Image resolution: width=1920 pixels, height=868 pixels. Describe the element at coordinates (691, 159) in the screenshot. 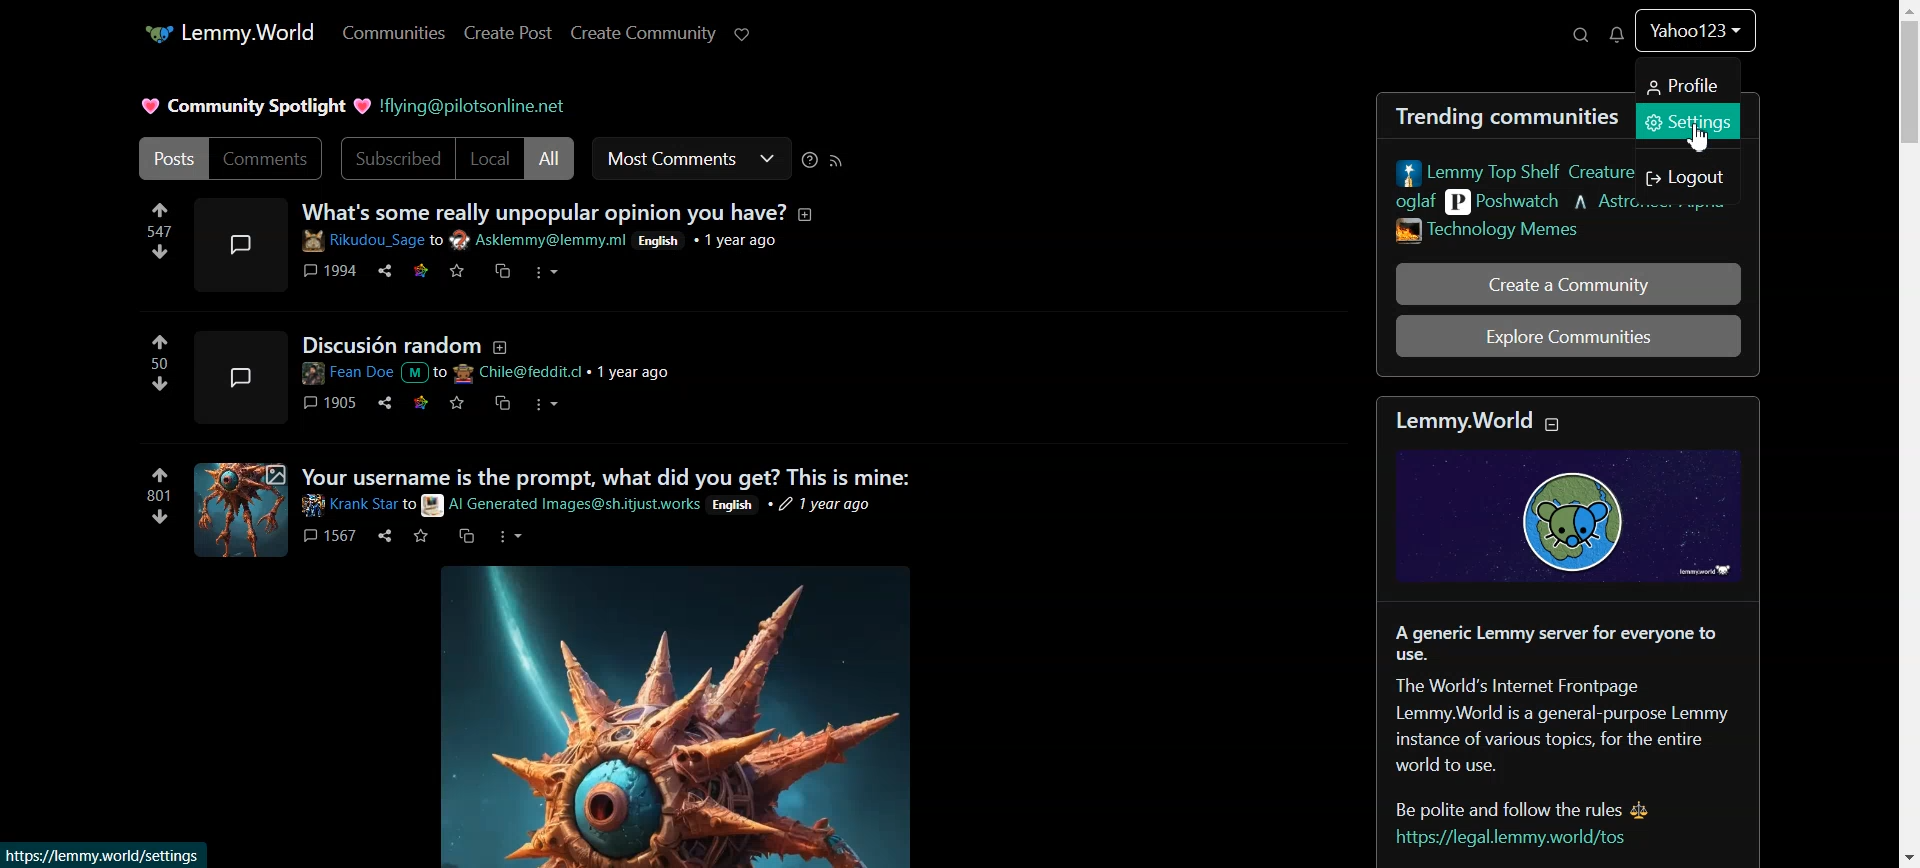

I see `Most Comments` at that location.